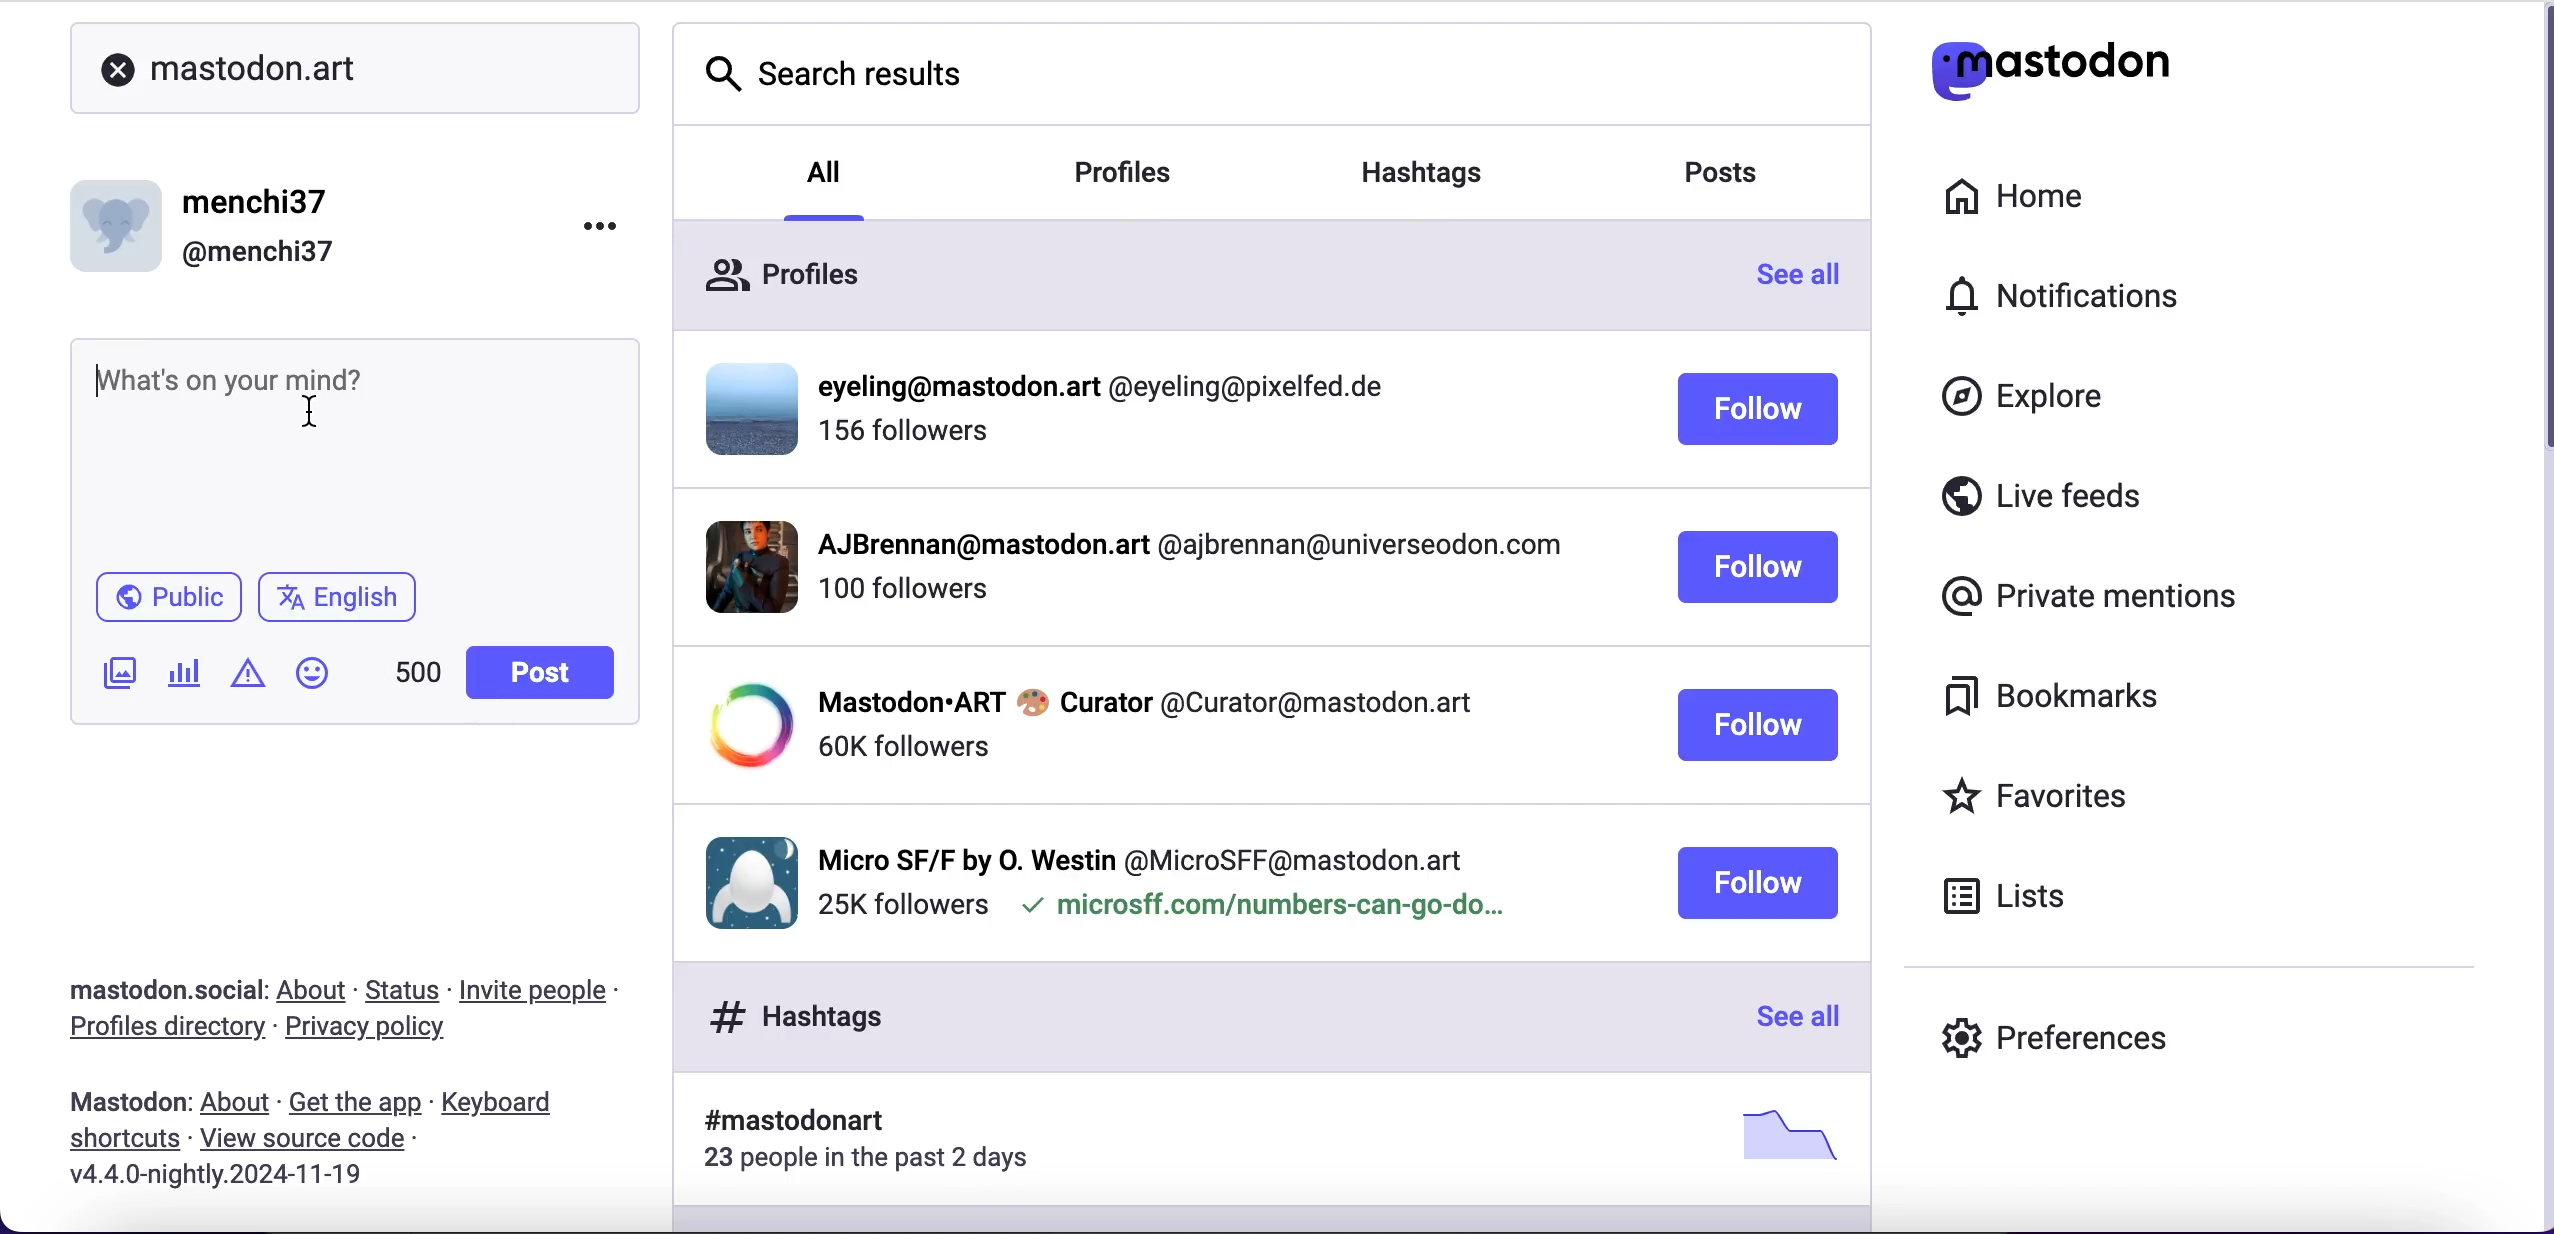  Describe the element at coordinates (165, 1033) in the screenshot. I see `profiles directory` at that location.